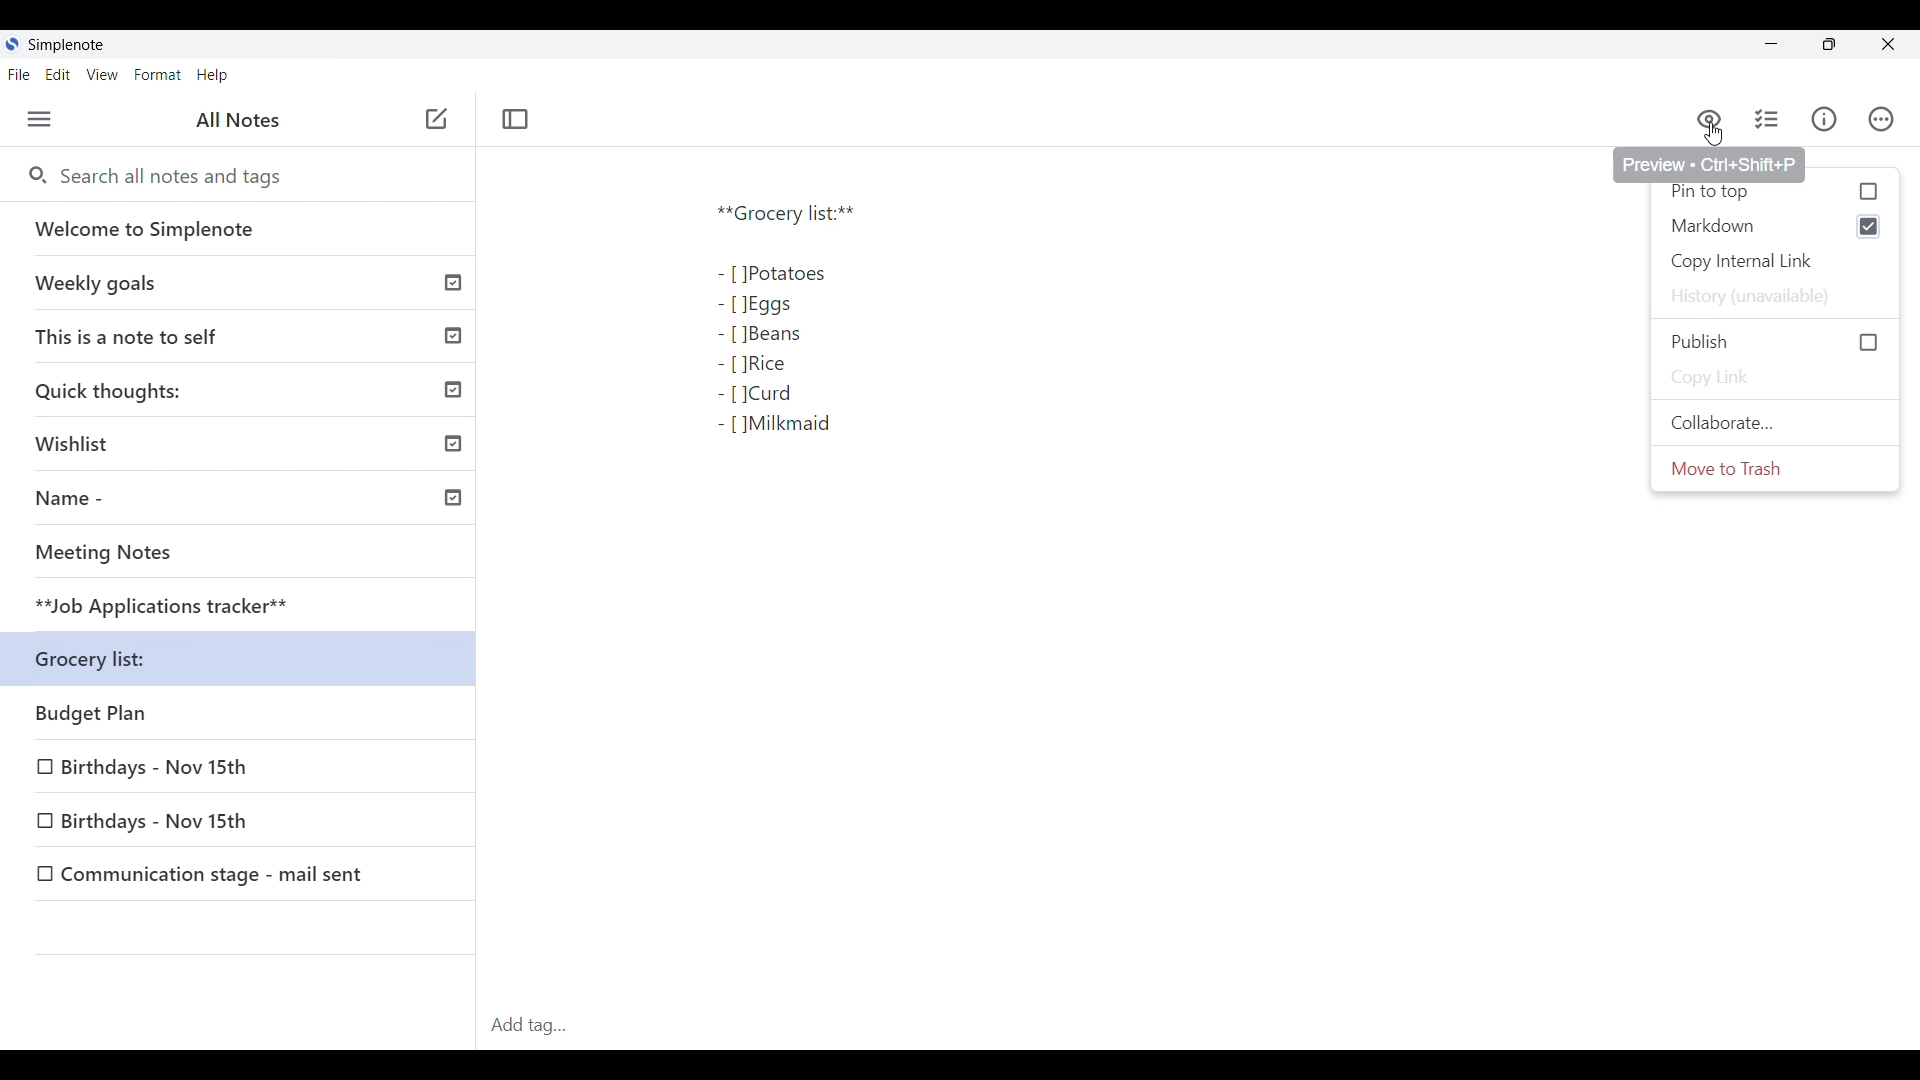 This screenshot has width=1920, height=1080. What do you see at coordinates (1869, 226) in the screenshot?
I see `Markdown toggle on` at bounding box center [1869, 226].